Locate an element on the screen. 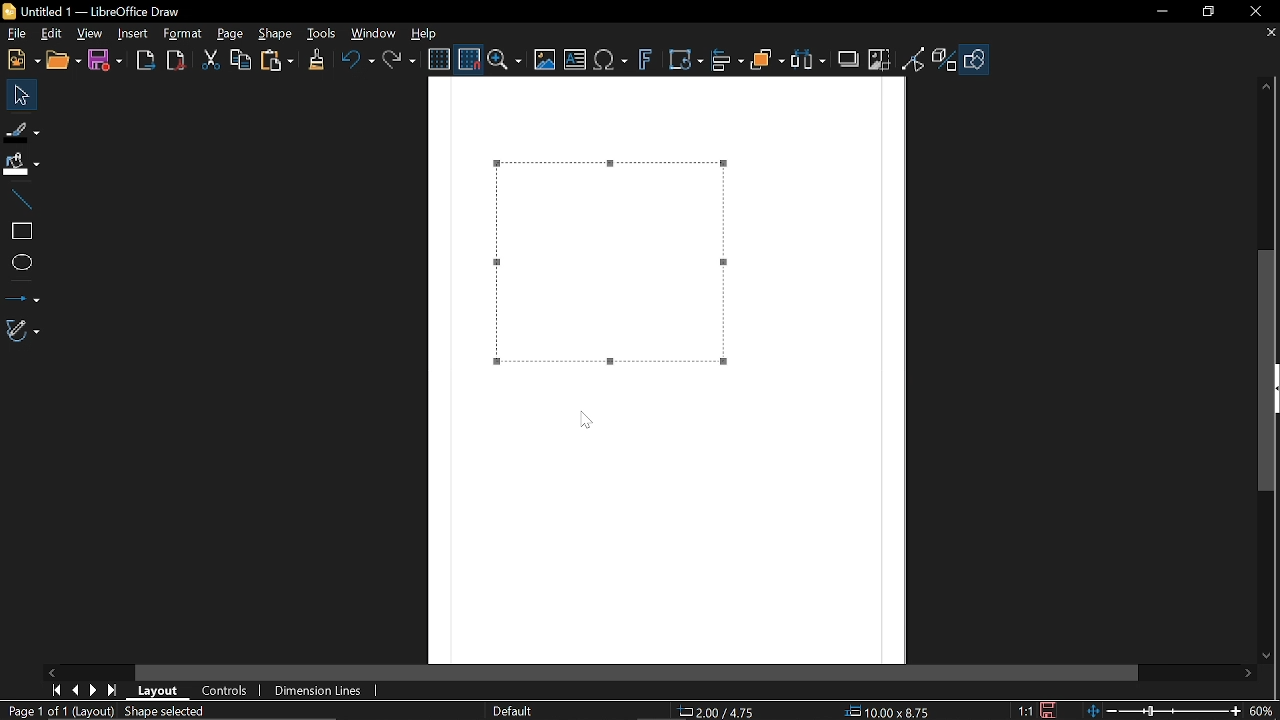 Image resolution: width=1280 pixels, height=720 pixels. Close tab is located at coordinates (1270, 32).